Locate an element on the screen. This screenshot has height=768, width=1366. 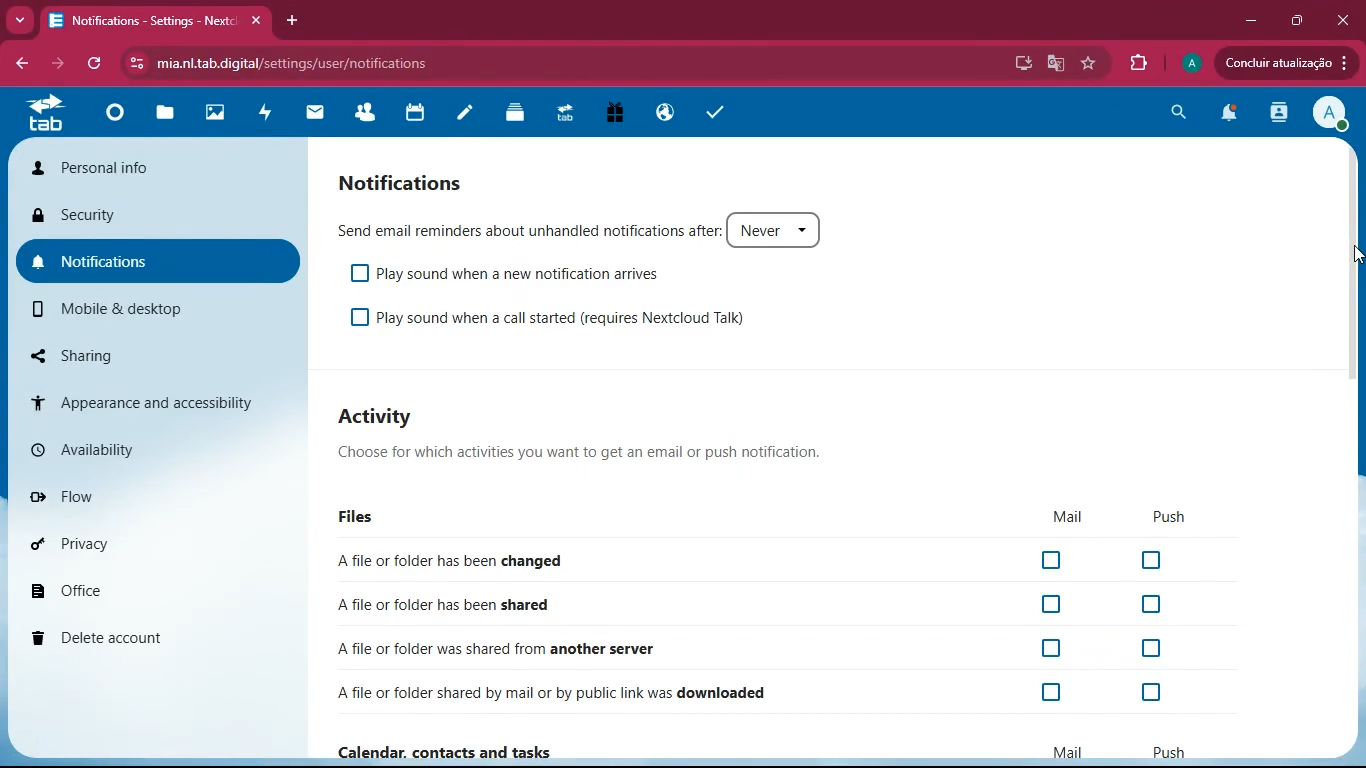
appearance is located at coordinates (140, 400).